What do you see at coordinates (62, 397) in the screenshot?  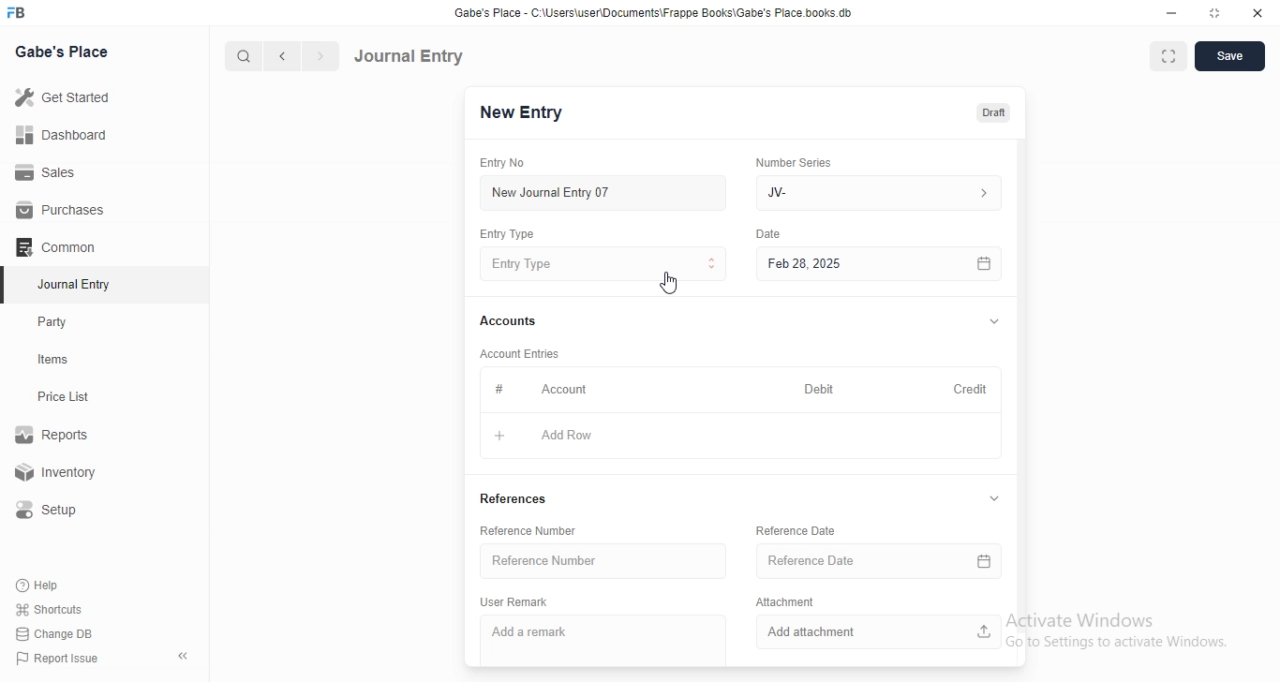 I see `Price List` at bounding box center [62, 397].